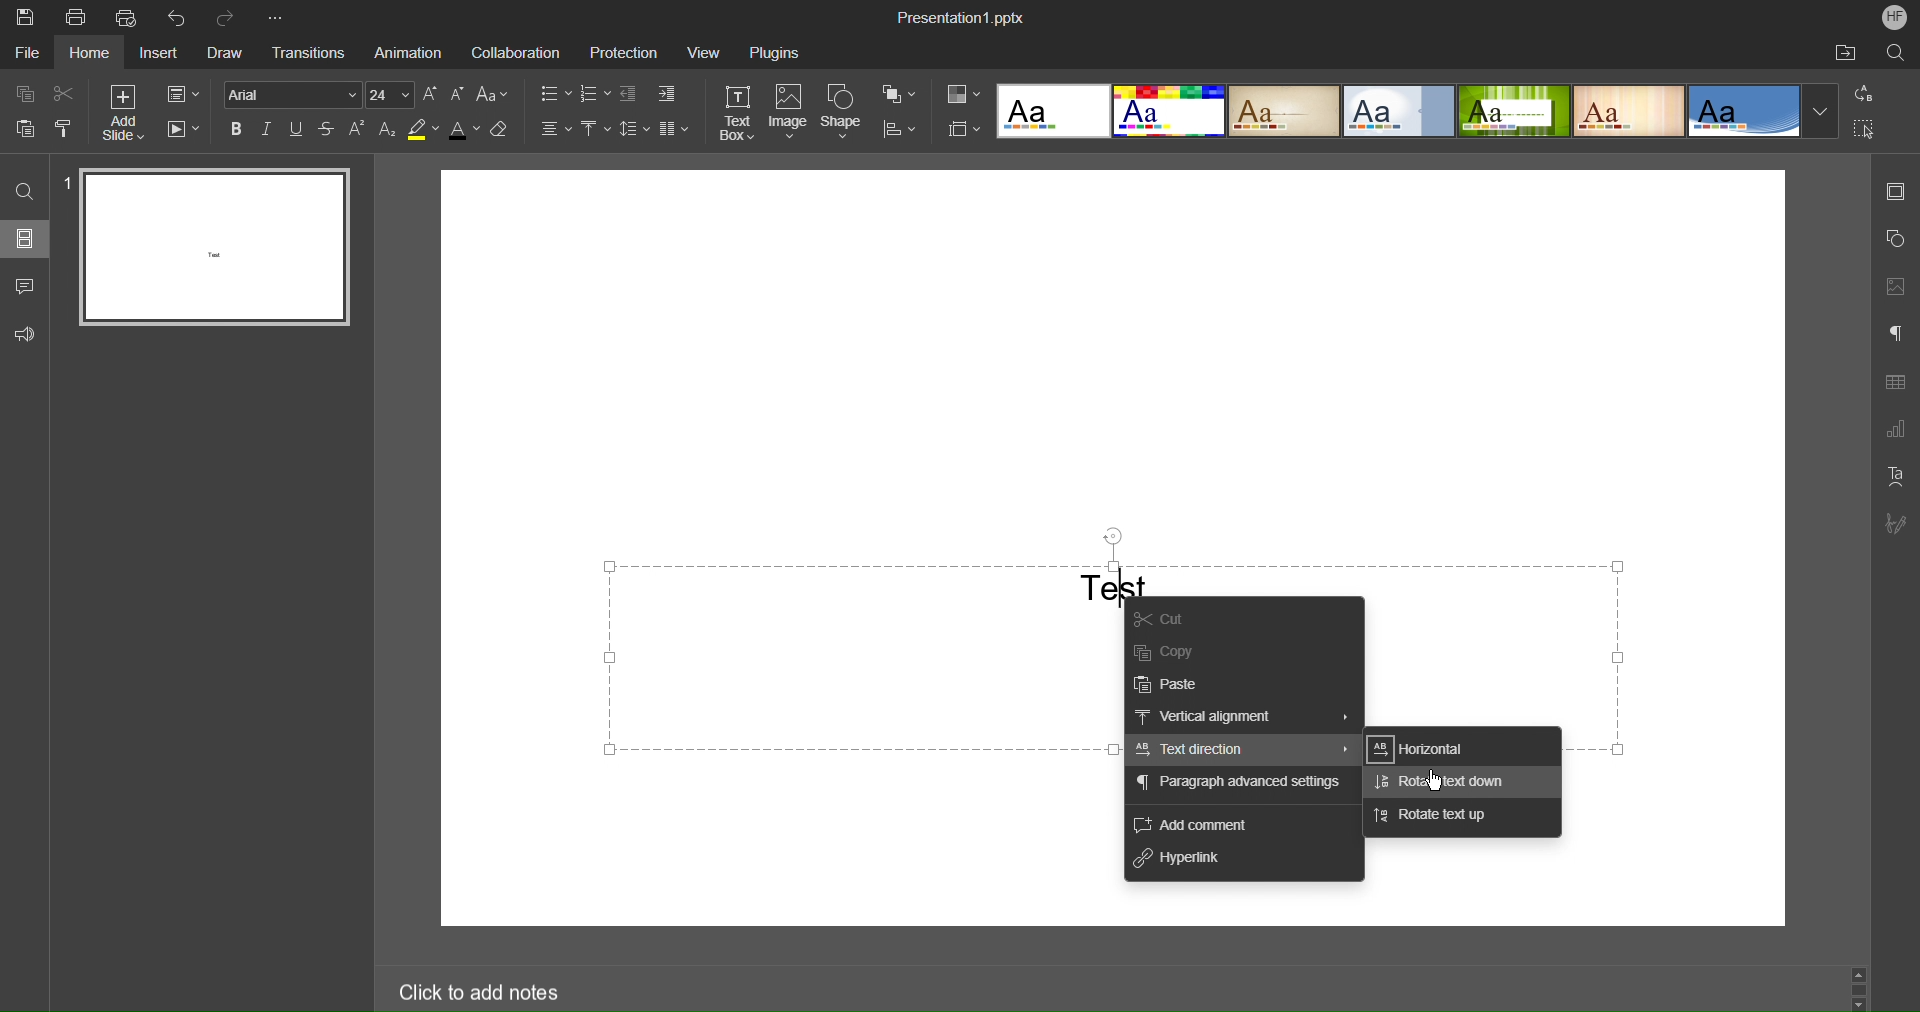 The width and height of the screenshot is (1920, 1012). Describe the element at coordinates (233, 52) in the screenshot. I see `Draw` at that location.